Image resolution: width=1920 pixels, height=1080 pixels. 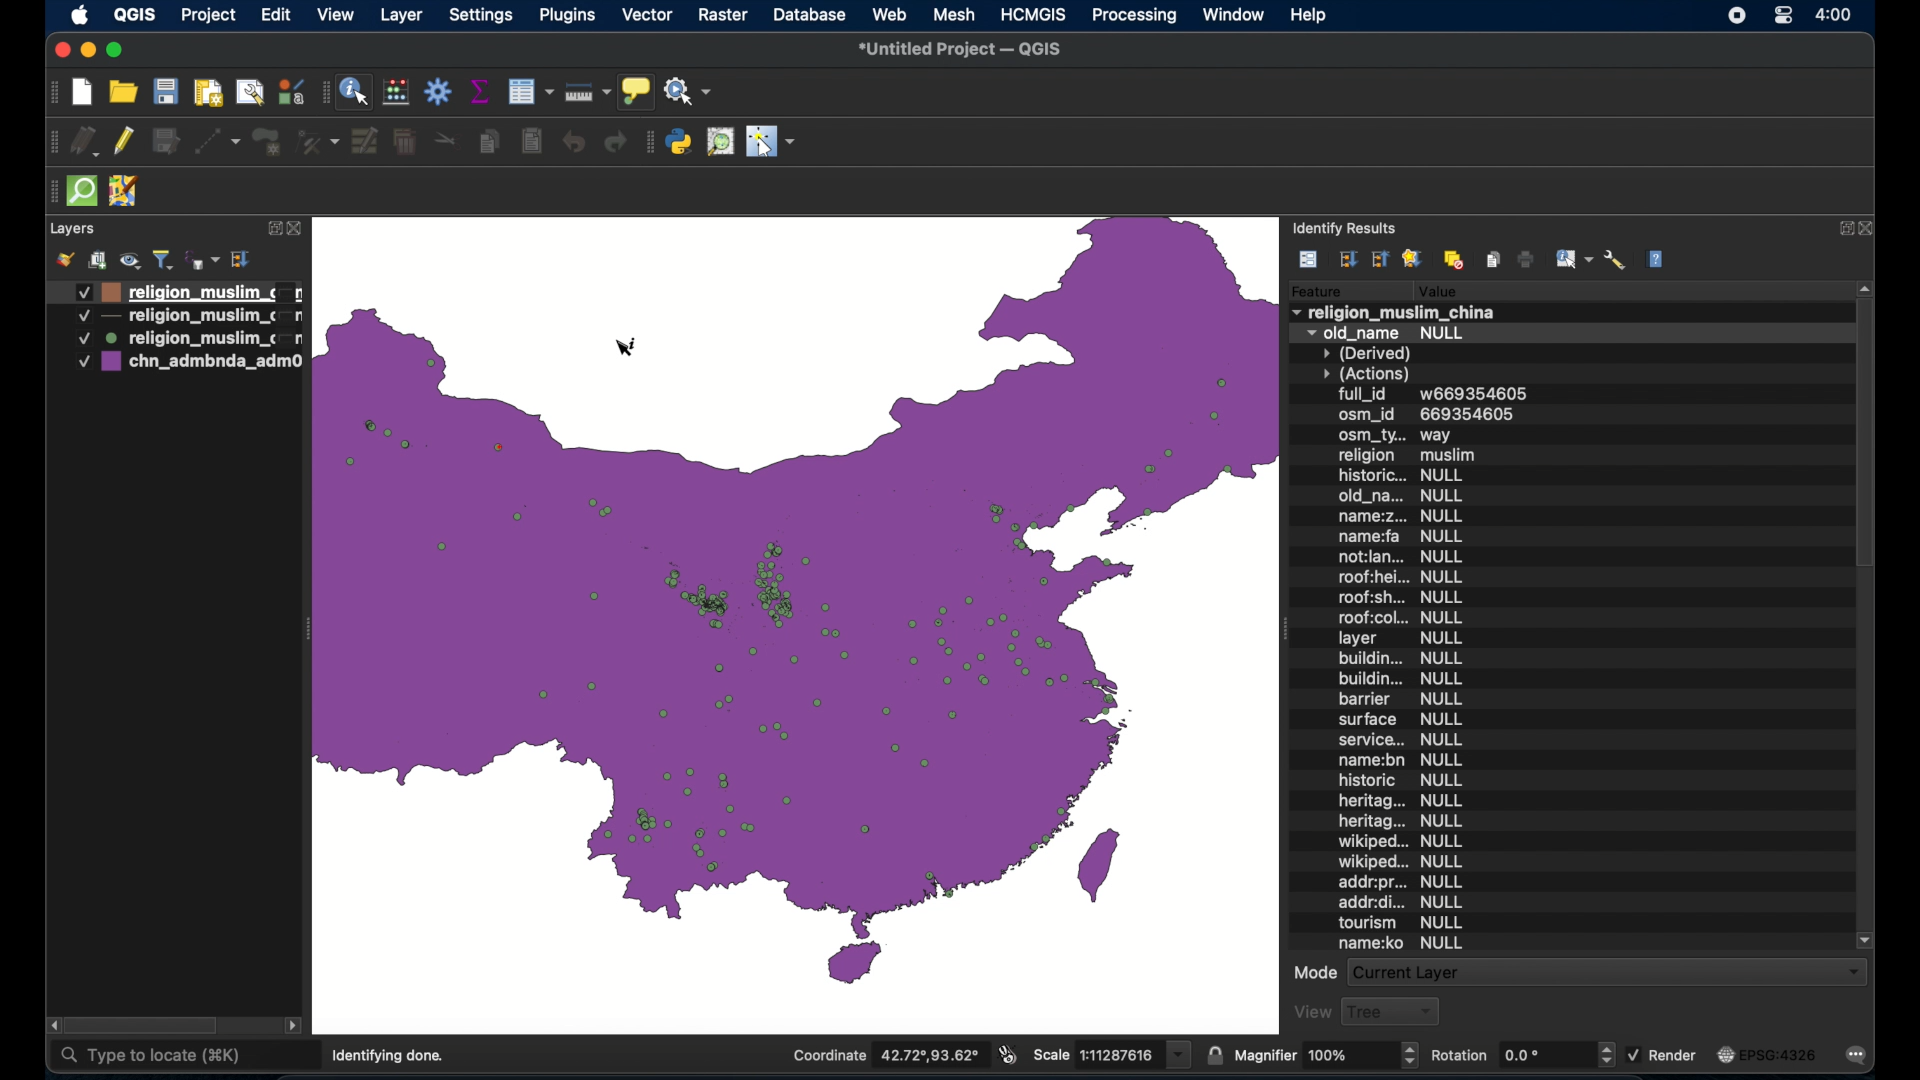 What do you see at coordinates (49, 1025) in the screenshot?
I see `scroll left arrow` at bounding box center [49, 1025].